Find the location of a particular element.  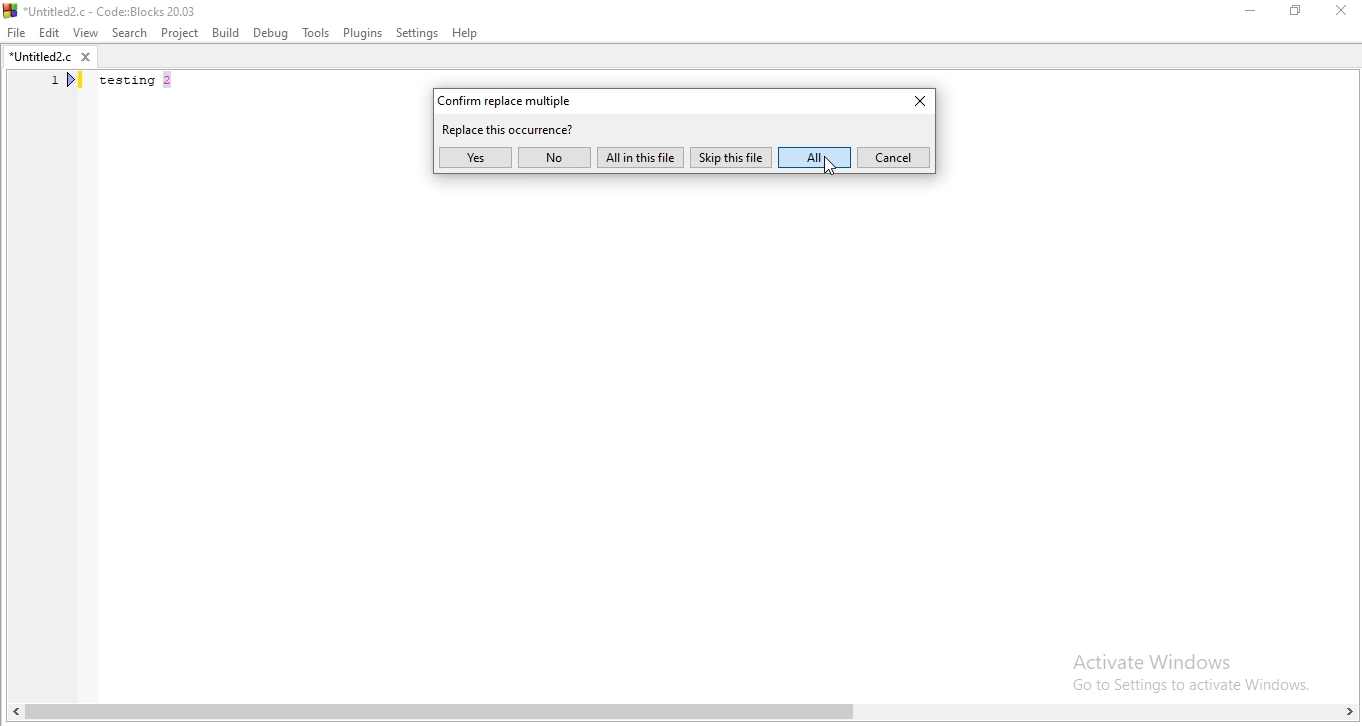

Activate Windows. Go to settings to activate windows is located at coordinates (1178, 669).